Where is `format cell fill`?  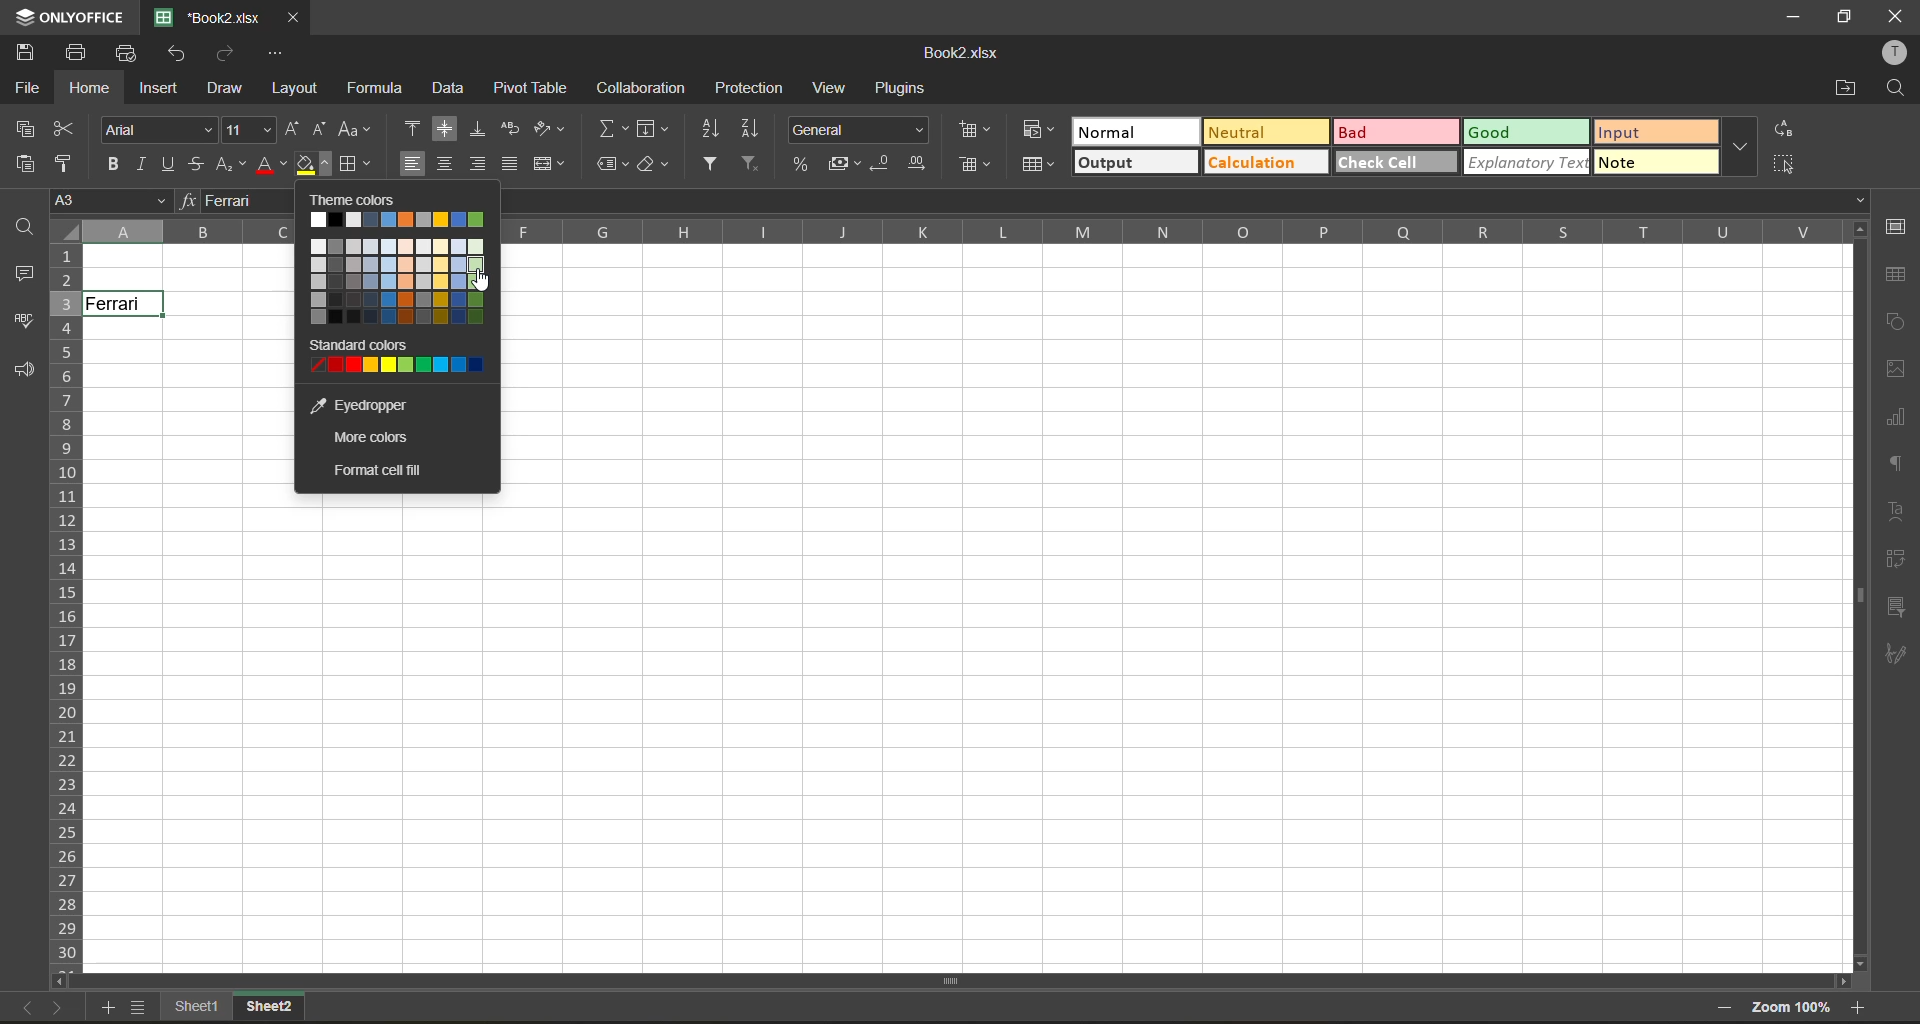
format cell fill is located at coordinates (378, 473).